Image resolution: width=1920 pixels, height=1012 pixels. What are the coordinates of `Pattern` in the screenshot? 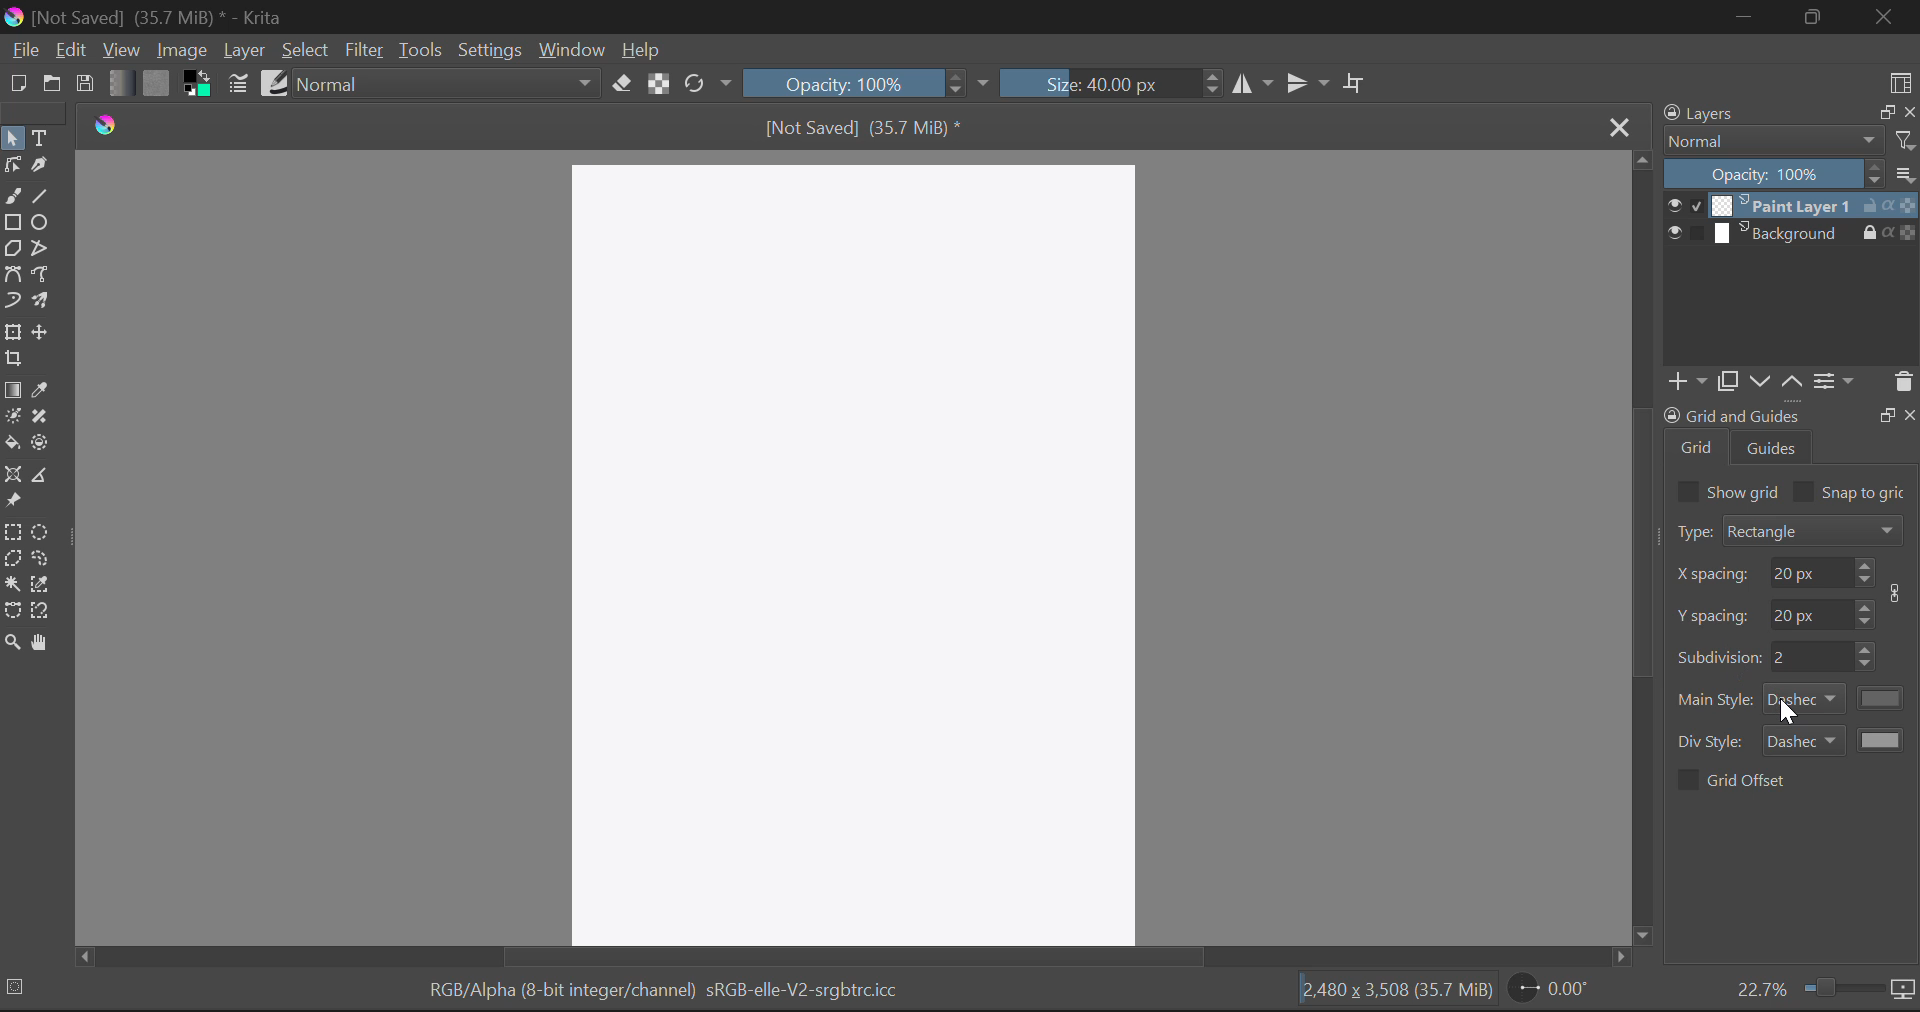 It's located at (158, 83).